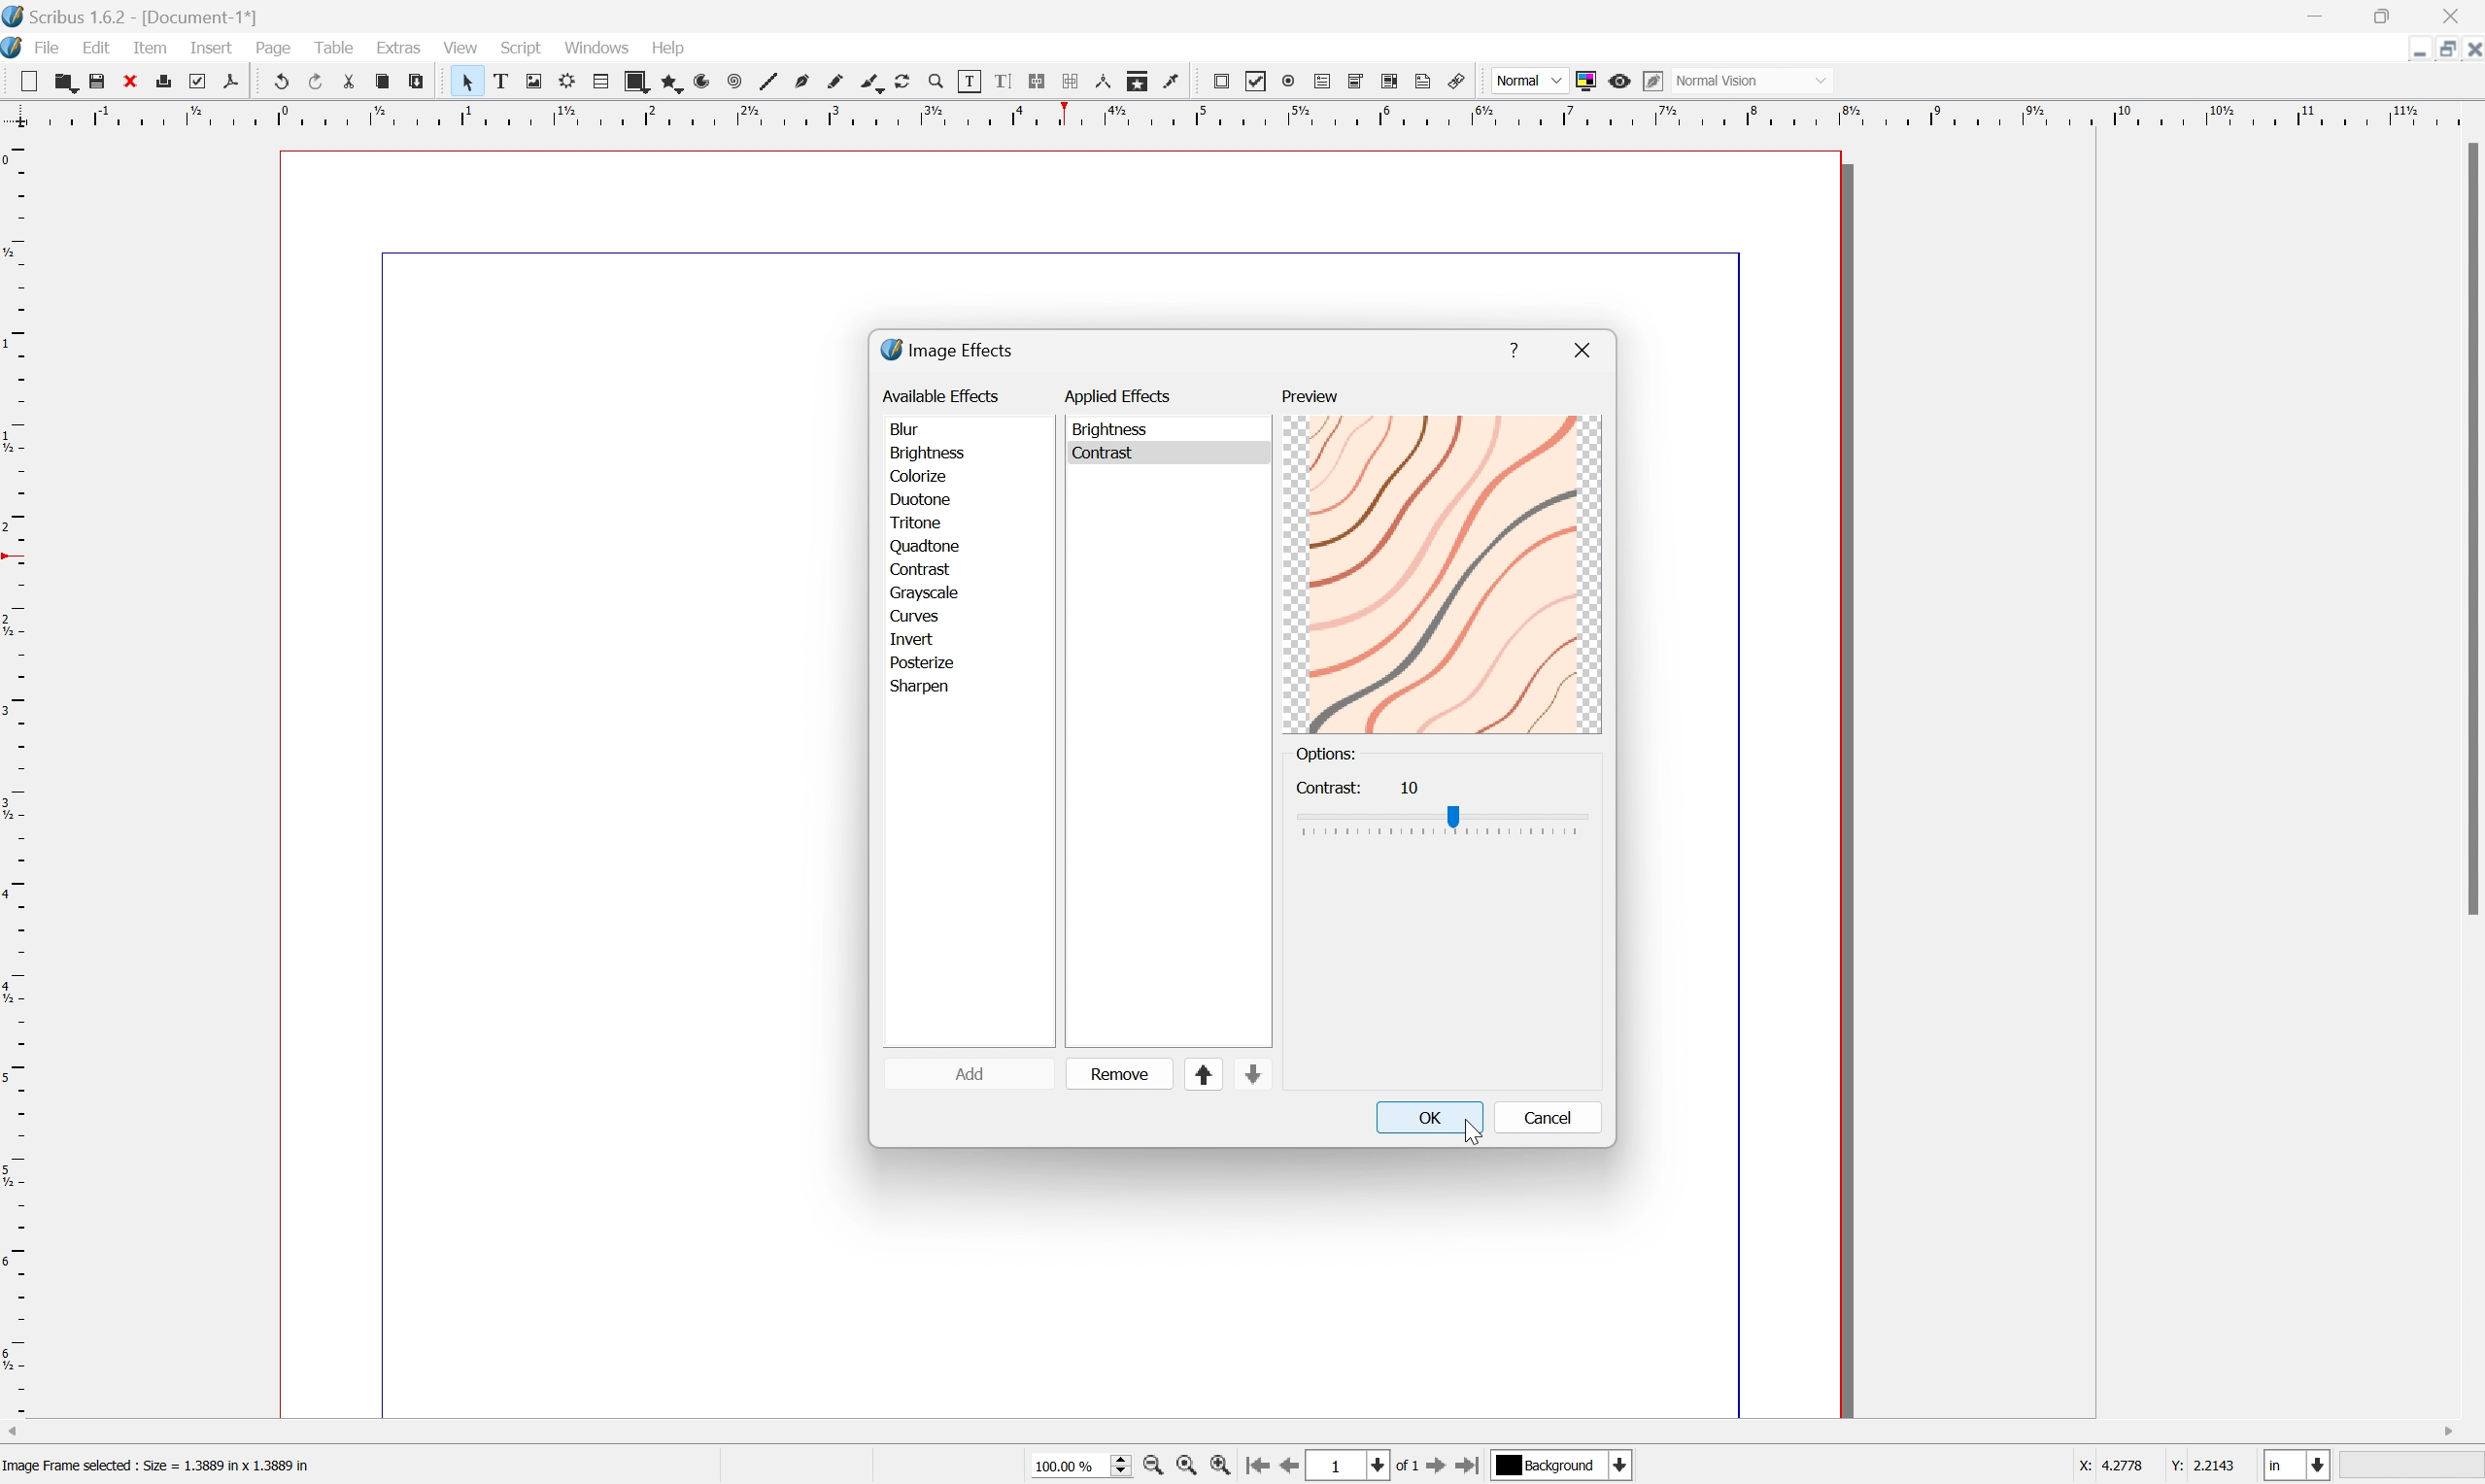  I want to click on Cursor, so click(1476, 1132).